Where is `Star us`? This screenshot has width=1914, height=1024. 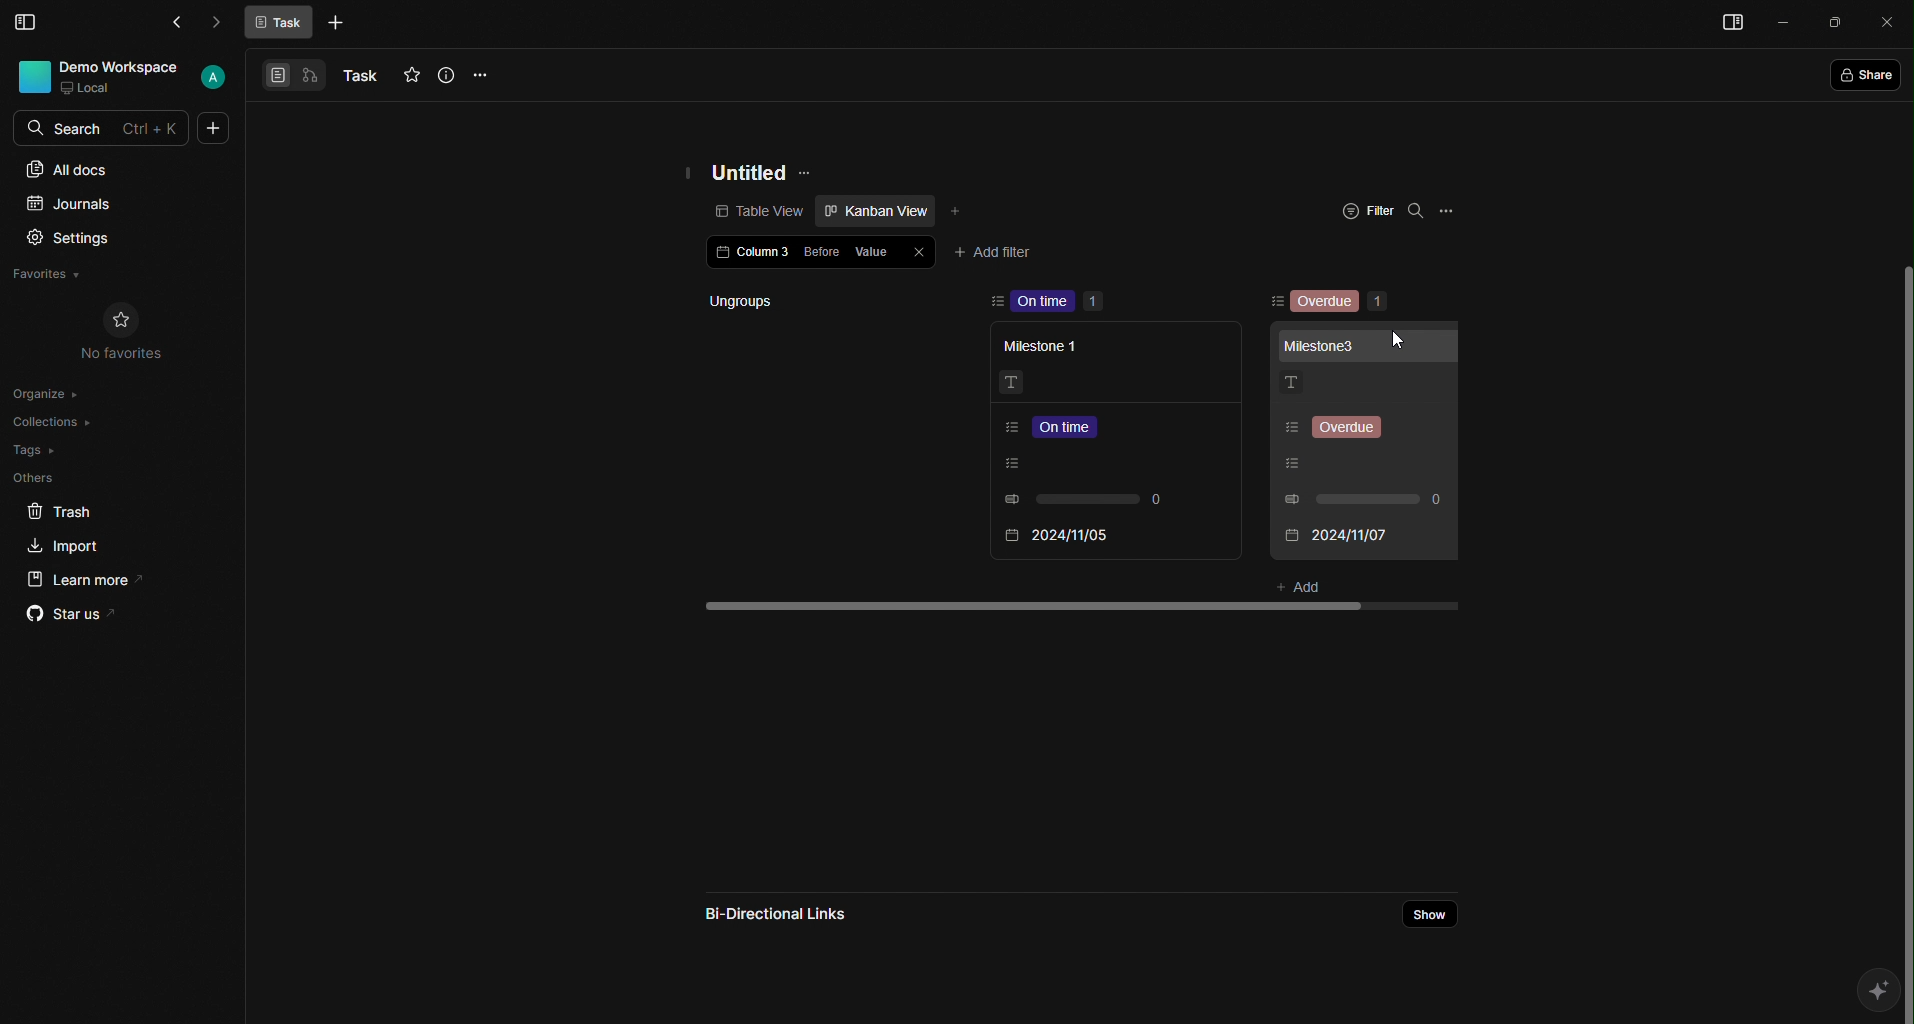
Star us is located at coordinates (65, 616).